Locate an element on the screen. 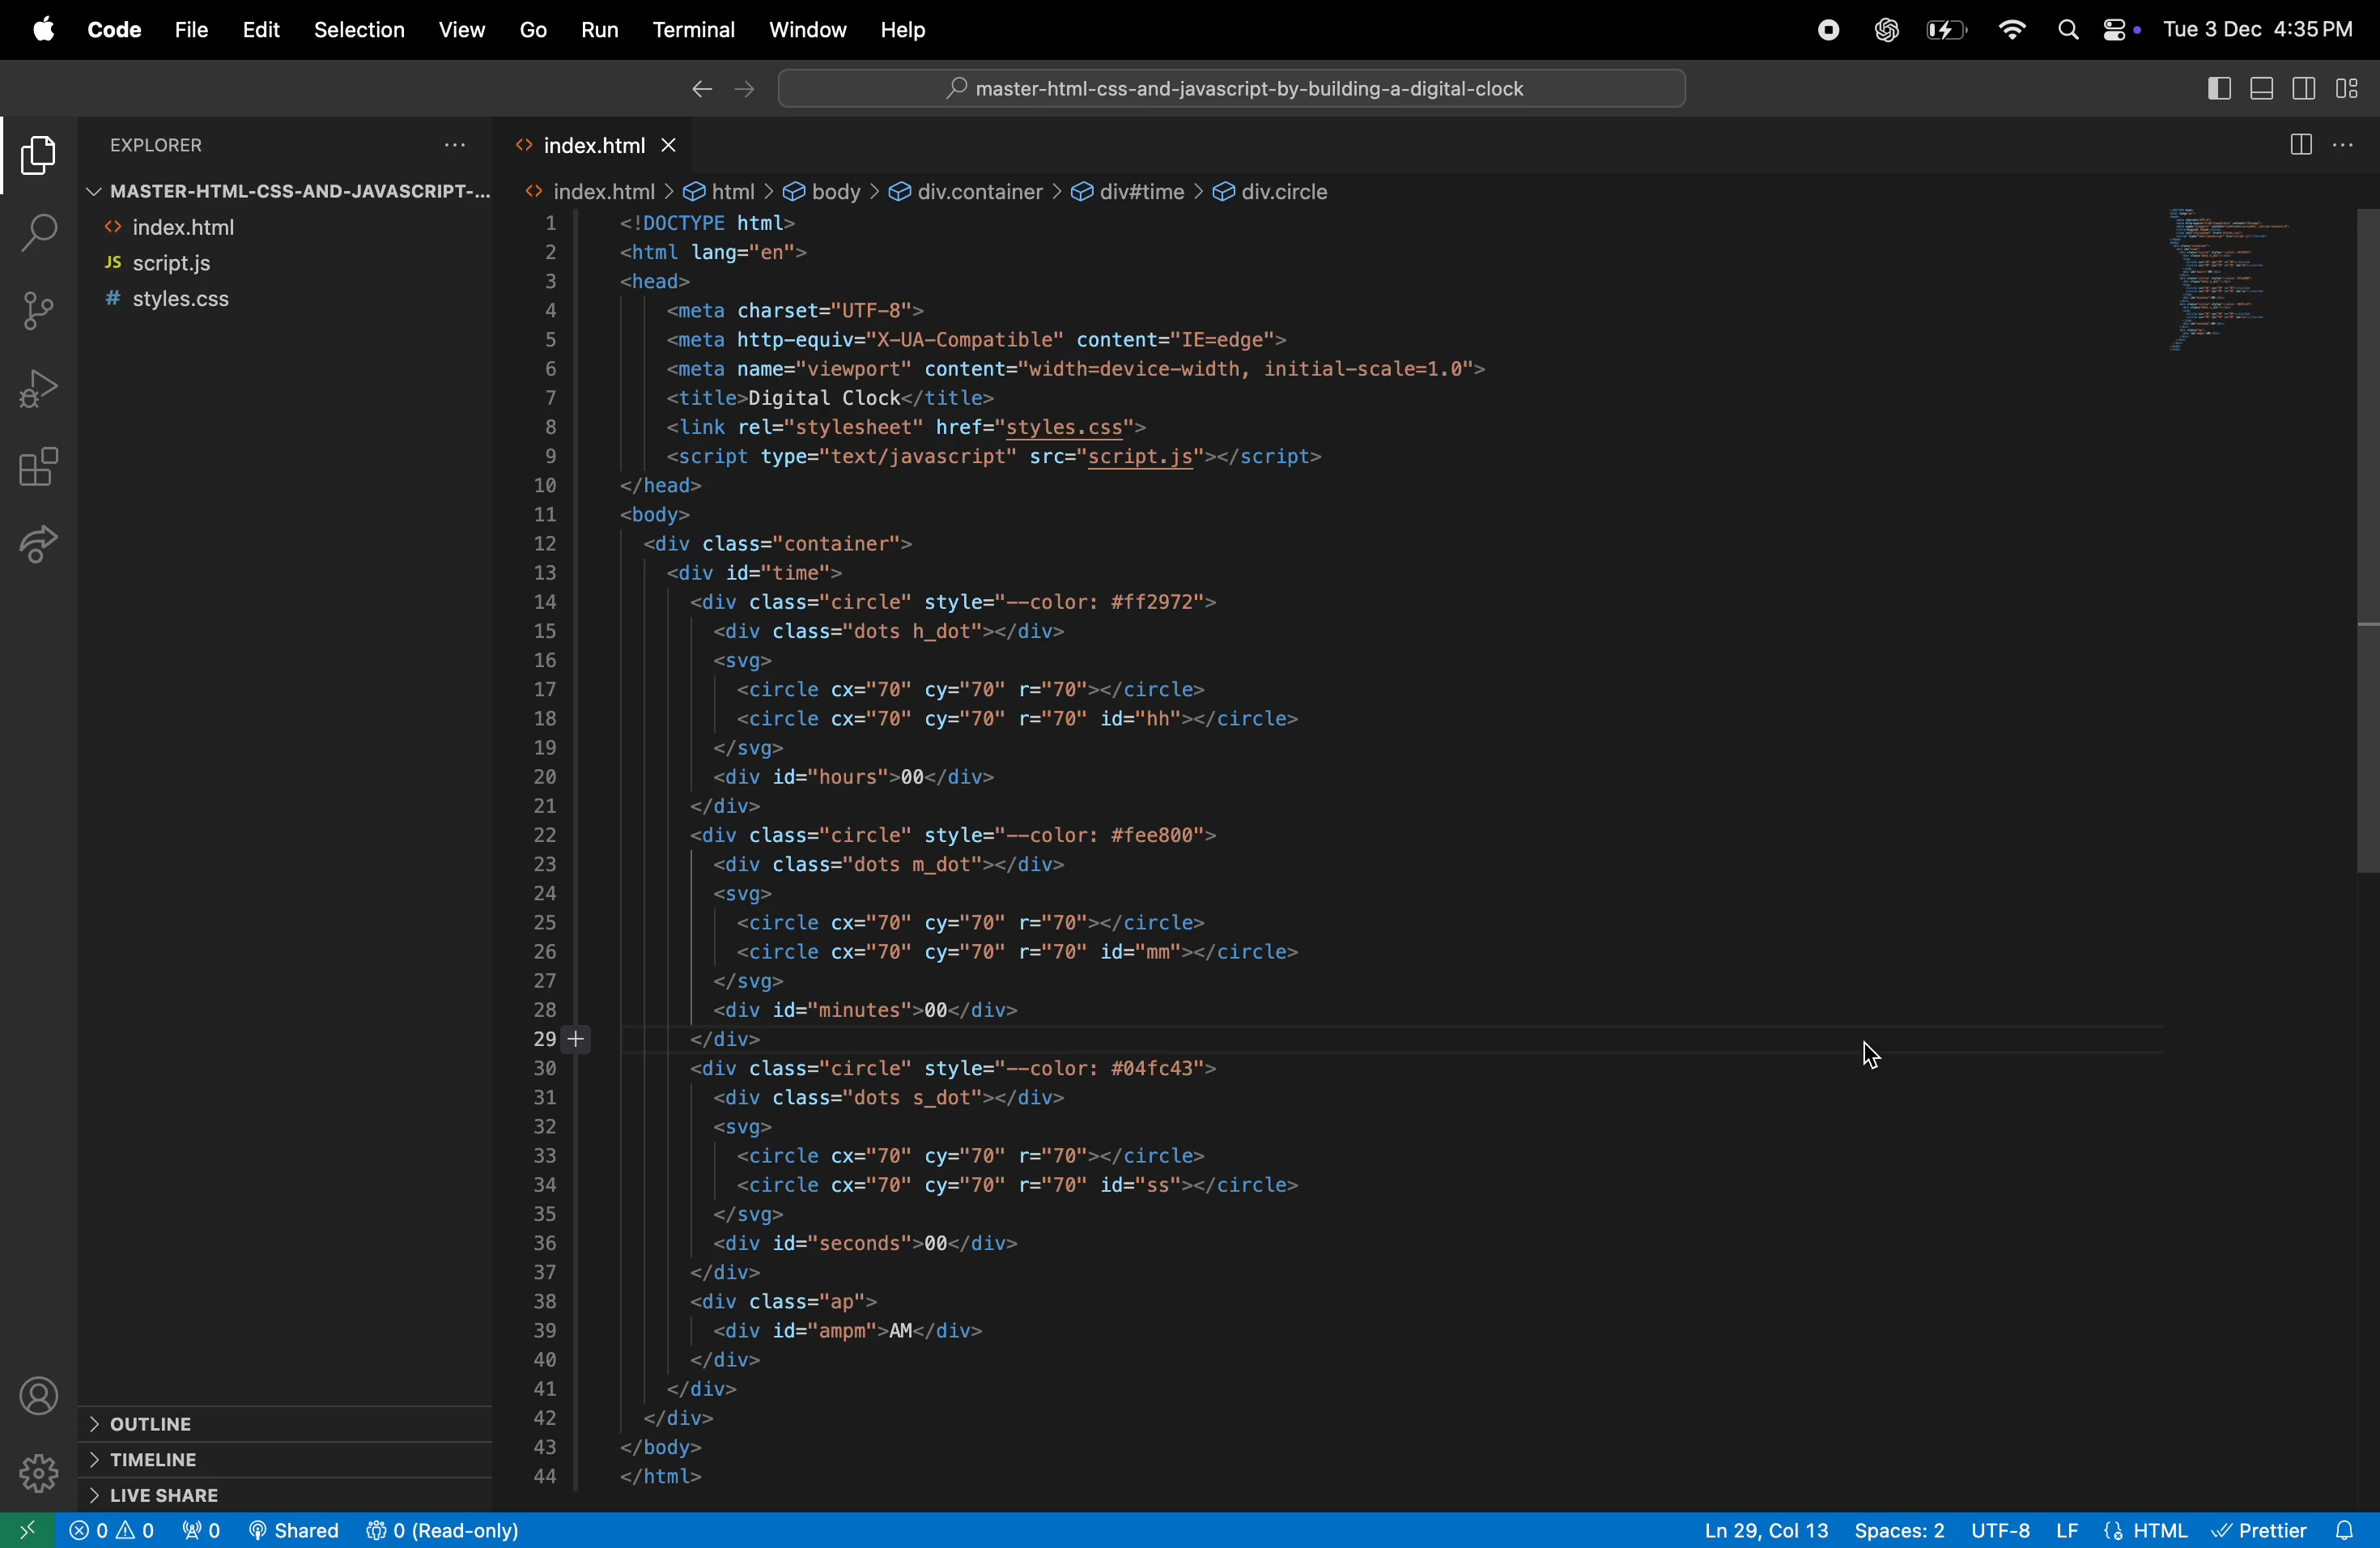 This screenshot has width=2380, height=1548. utf 8 is located at coordinates (1985, 1529).